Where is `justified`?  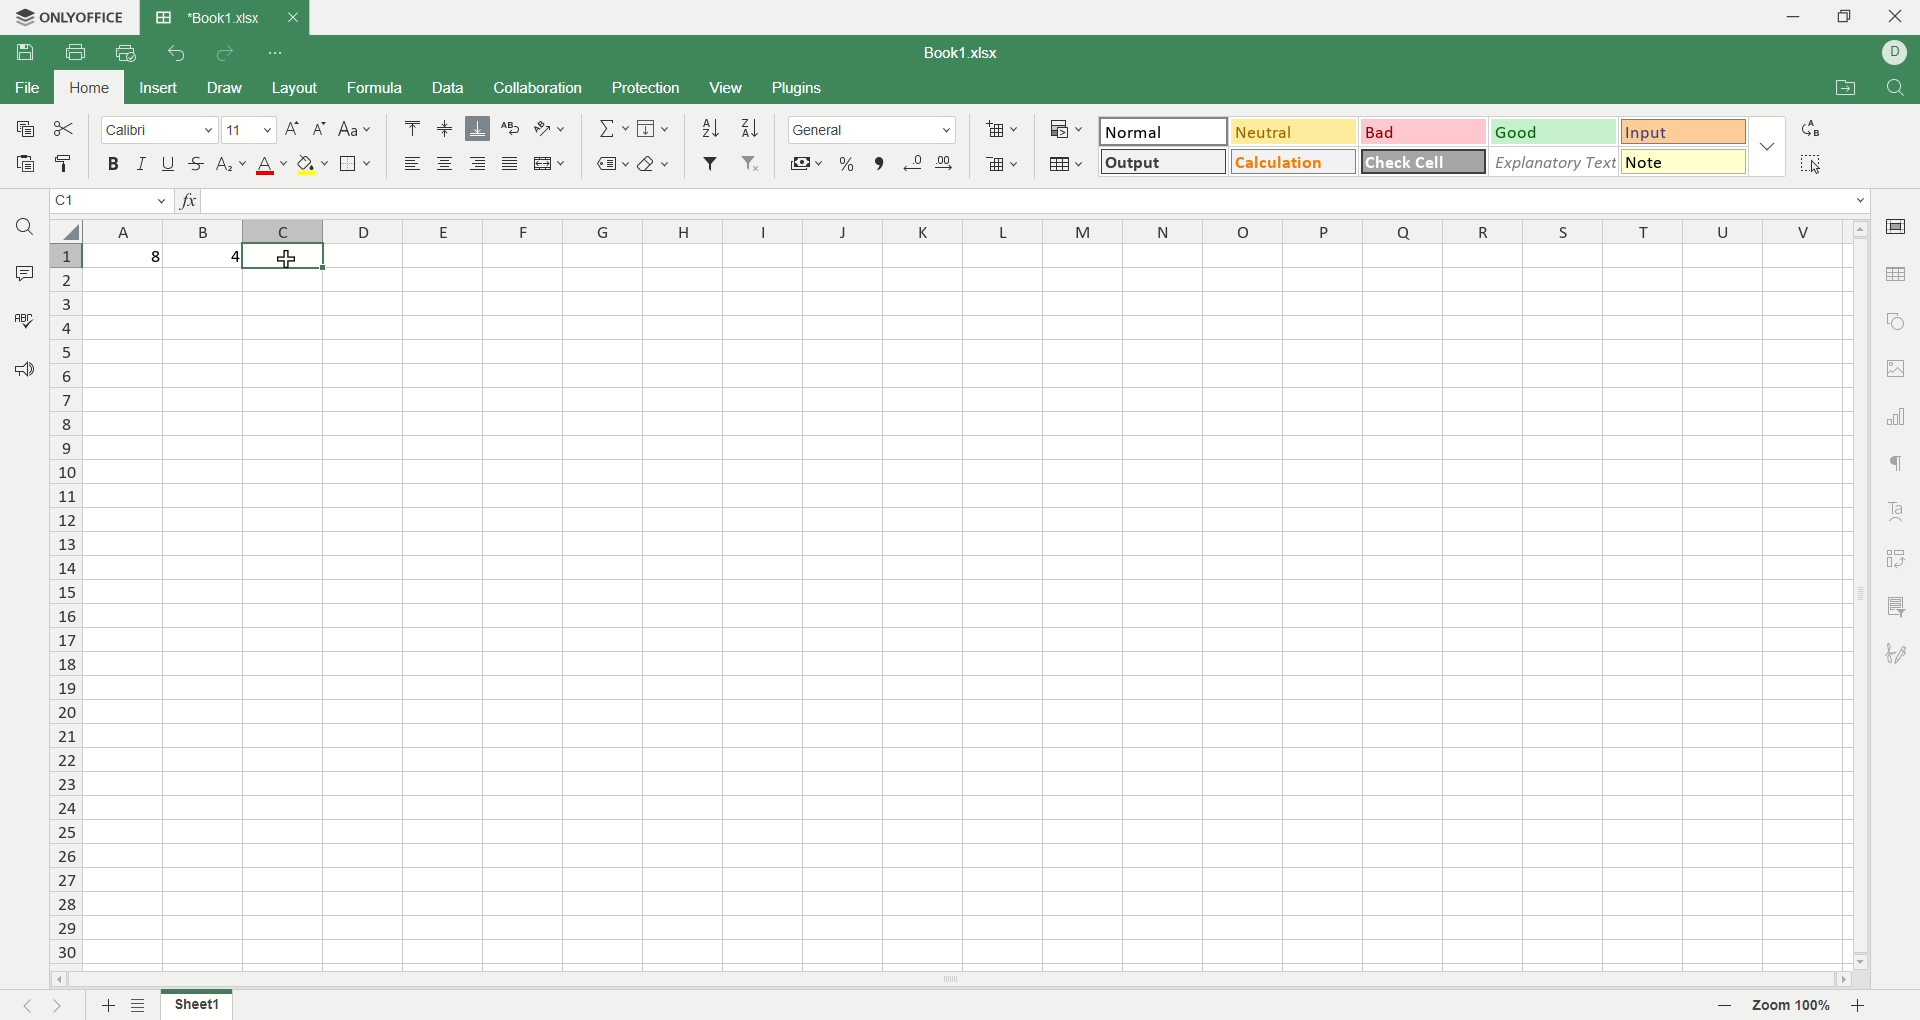 justified is located at coordinates (512, 164).